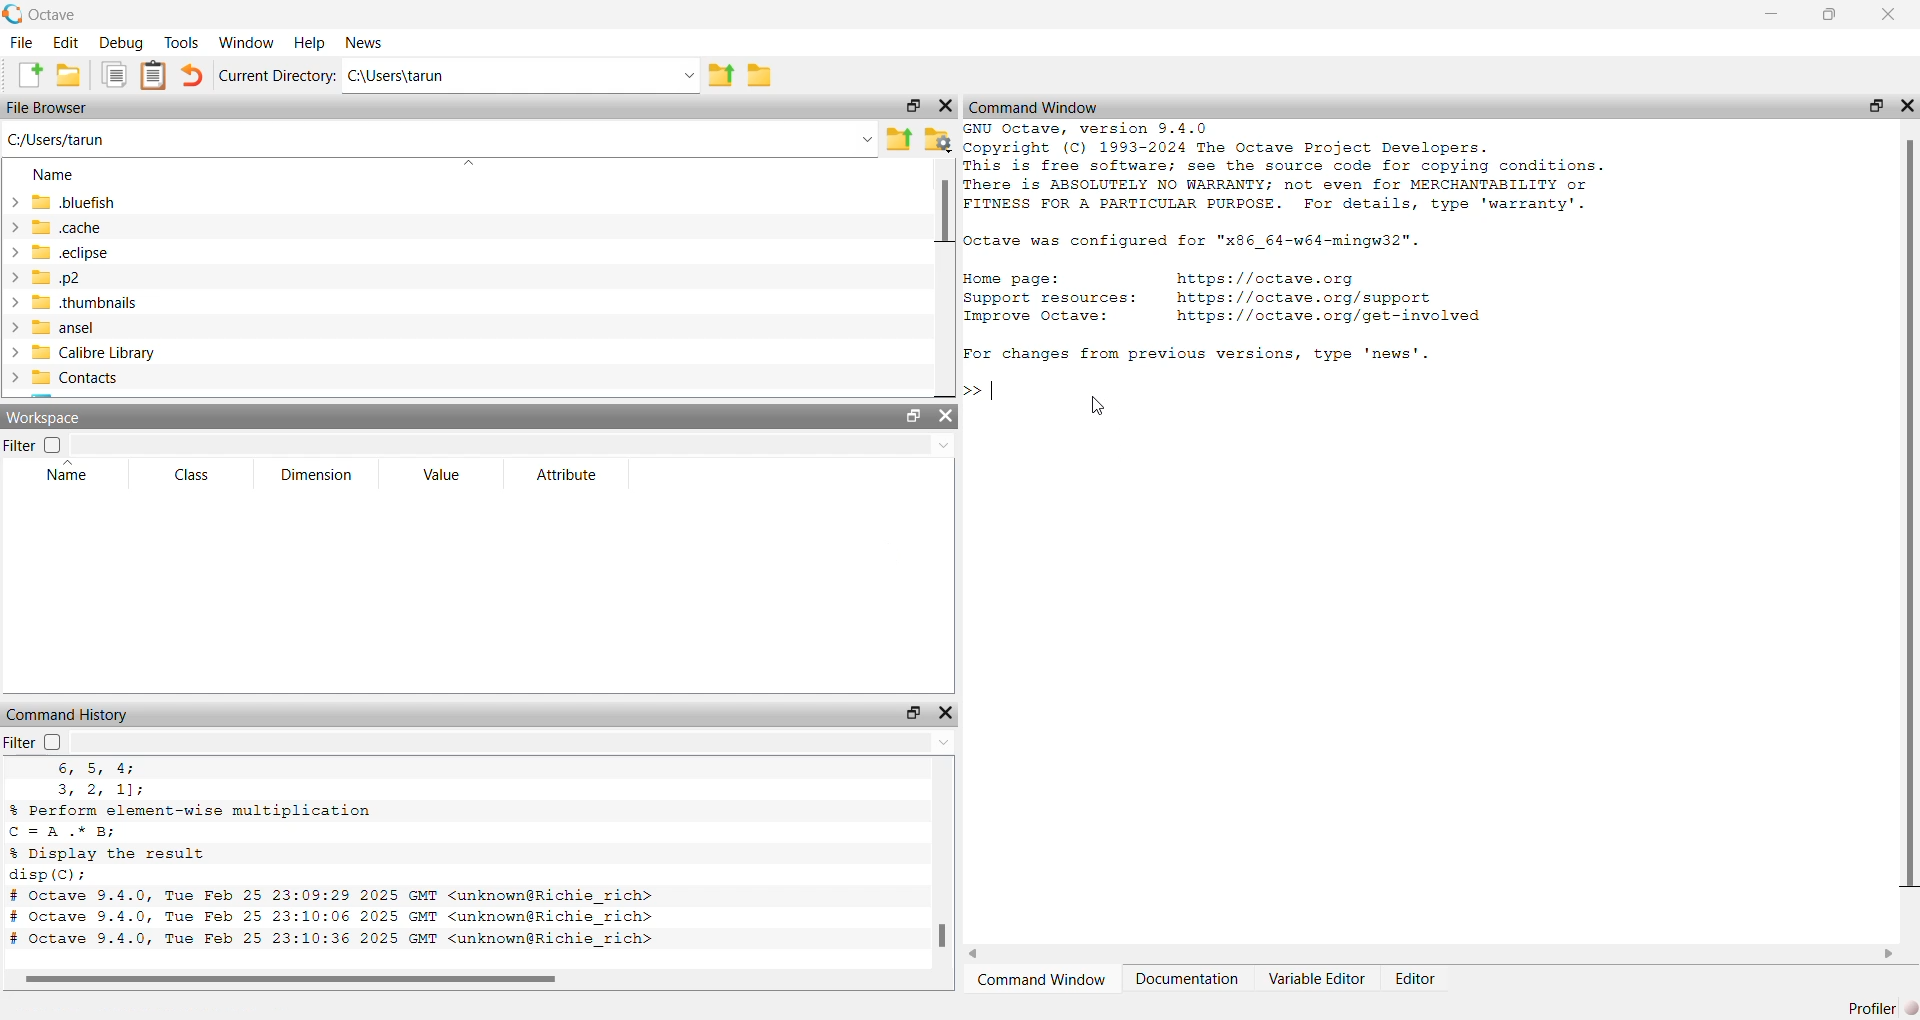  I want to click on Close, so click(944, 714).